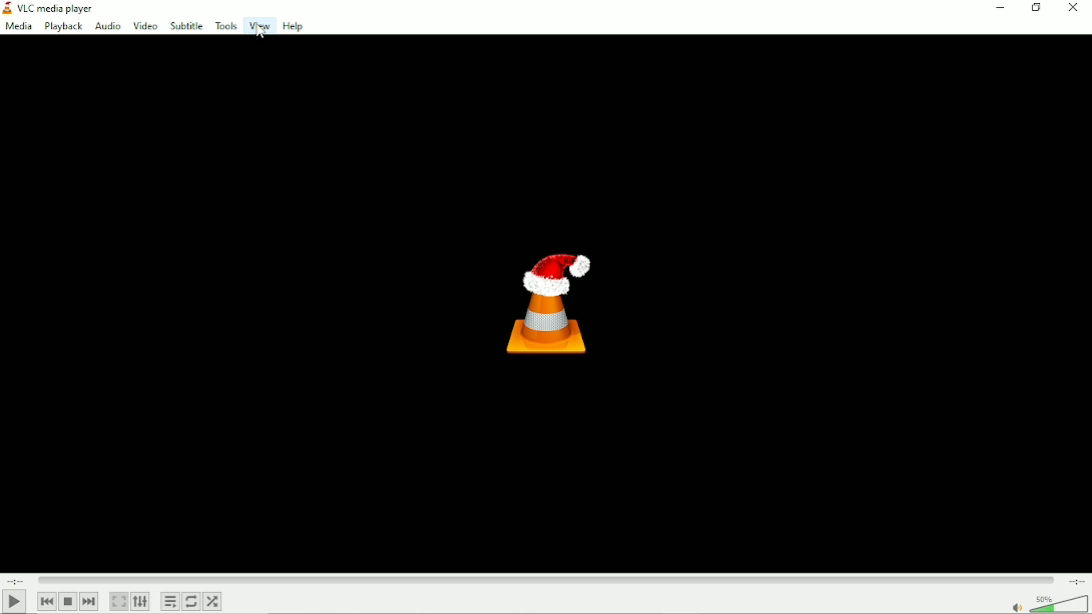  I want to click on Previous , so click(47, 602).